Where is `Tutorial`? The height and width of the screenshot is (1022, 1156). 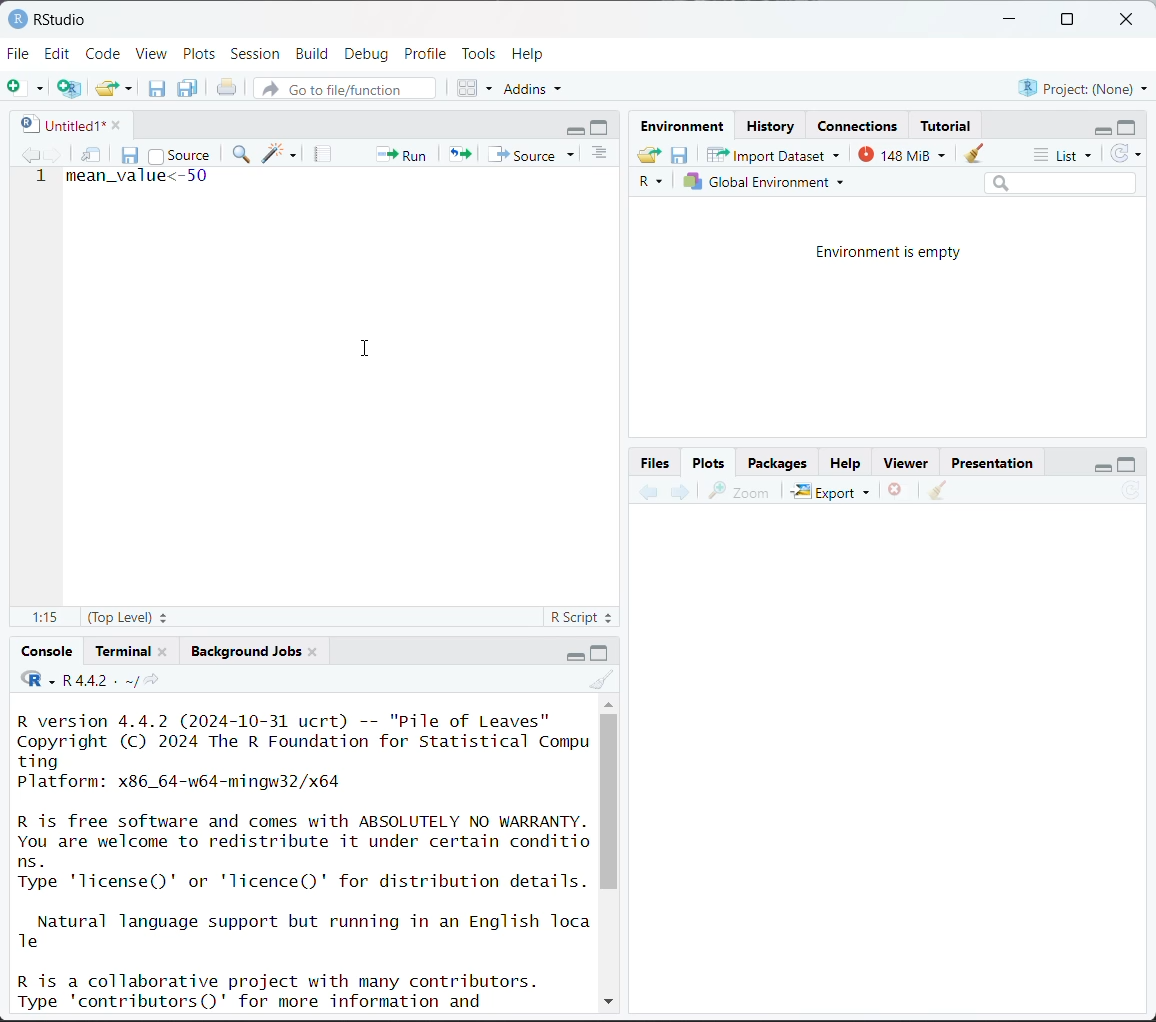 Tutorial is located at coordinates (948, 123).